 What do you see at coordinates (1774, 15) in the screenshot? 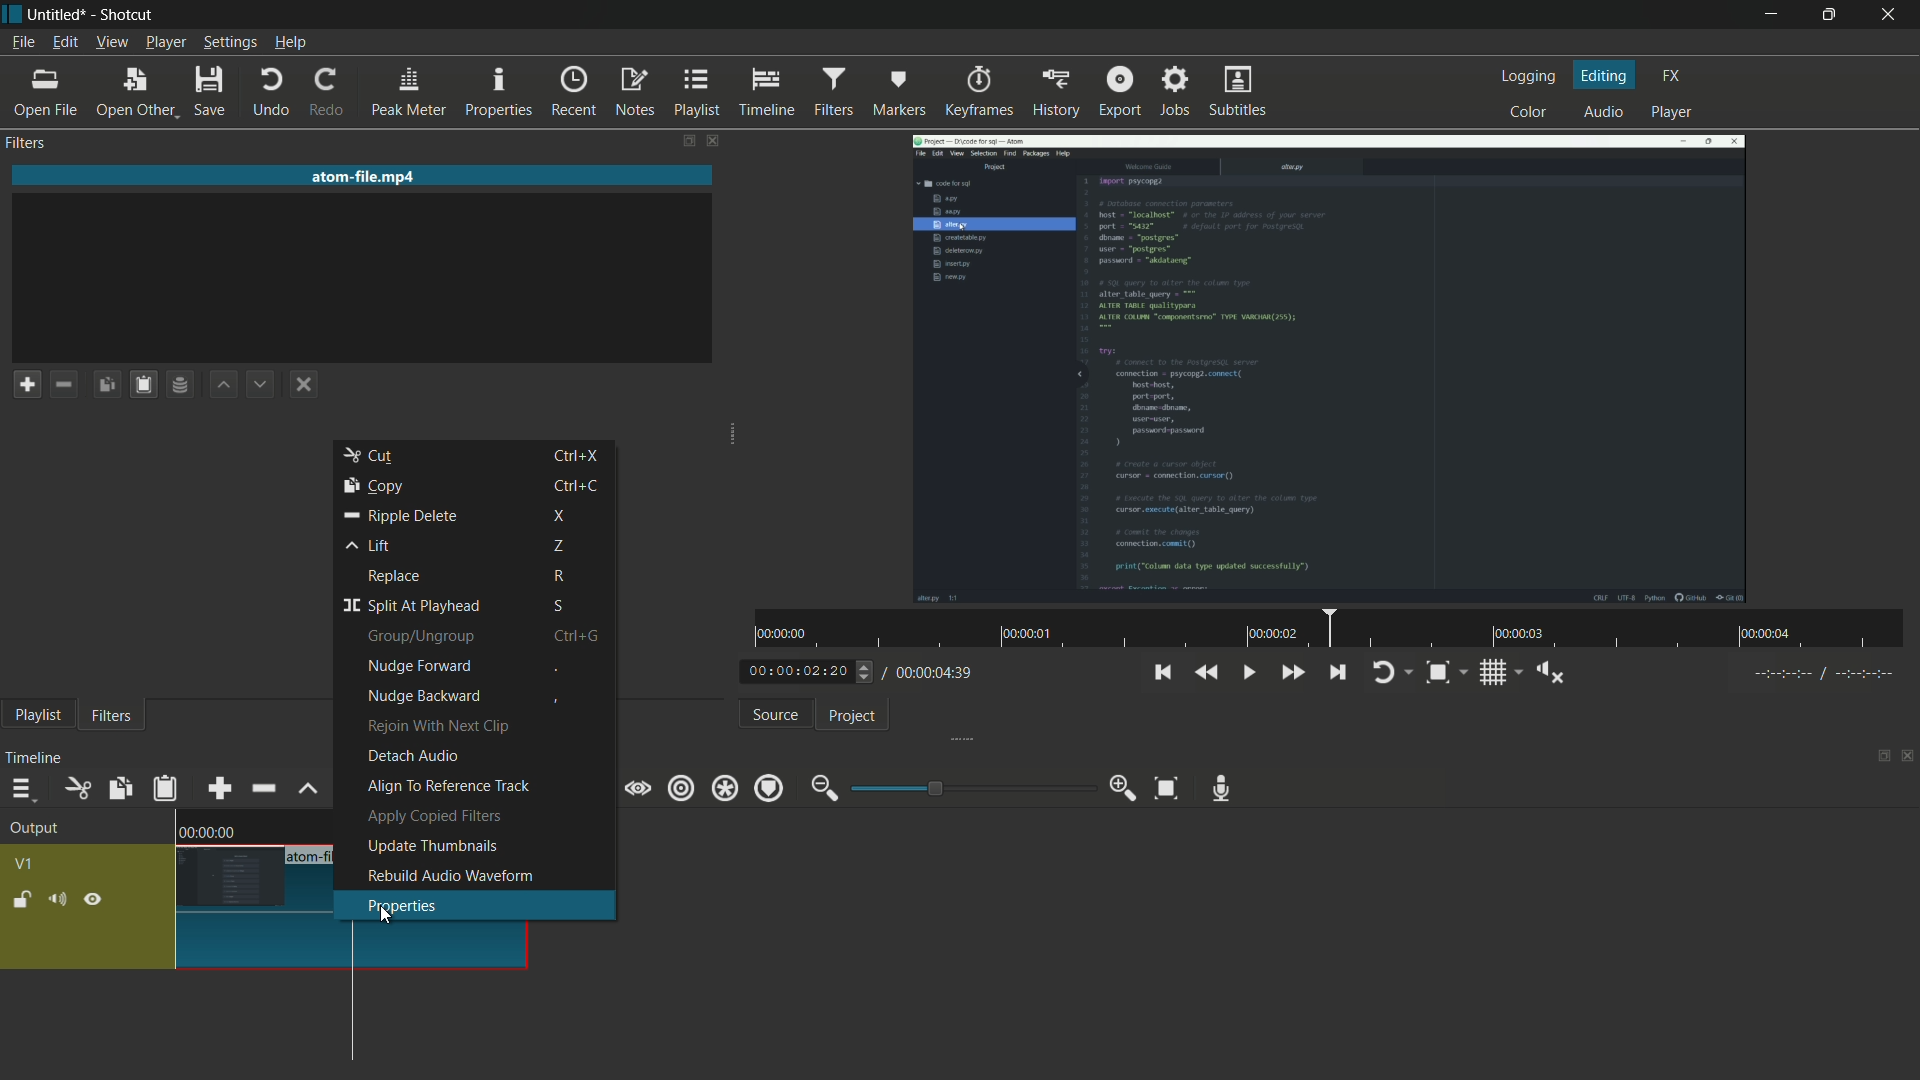
I see `minimize` at bounding box center [1774, 15].